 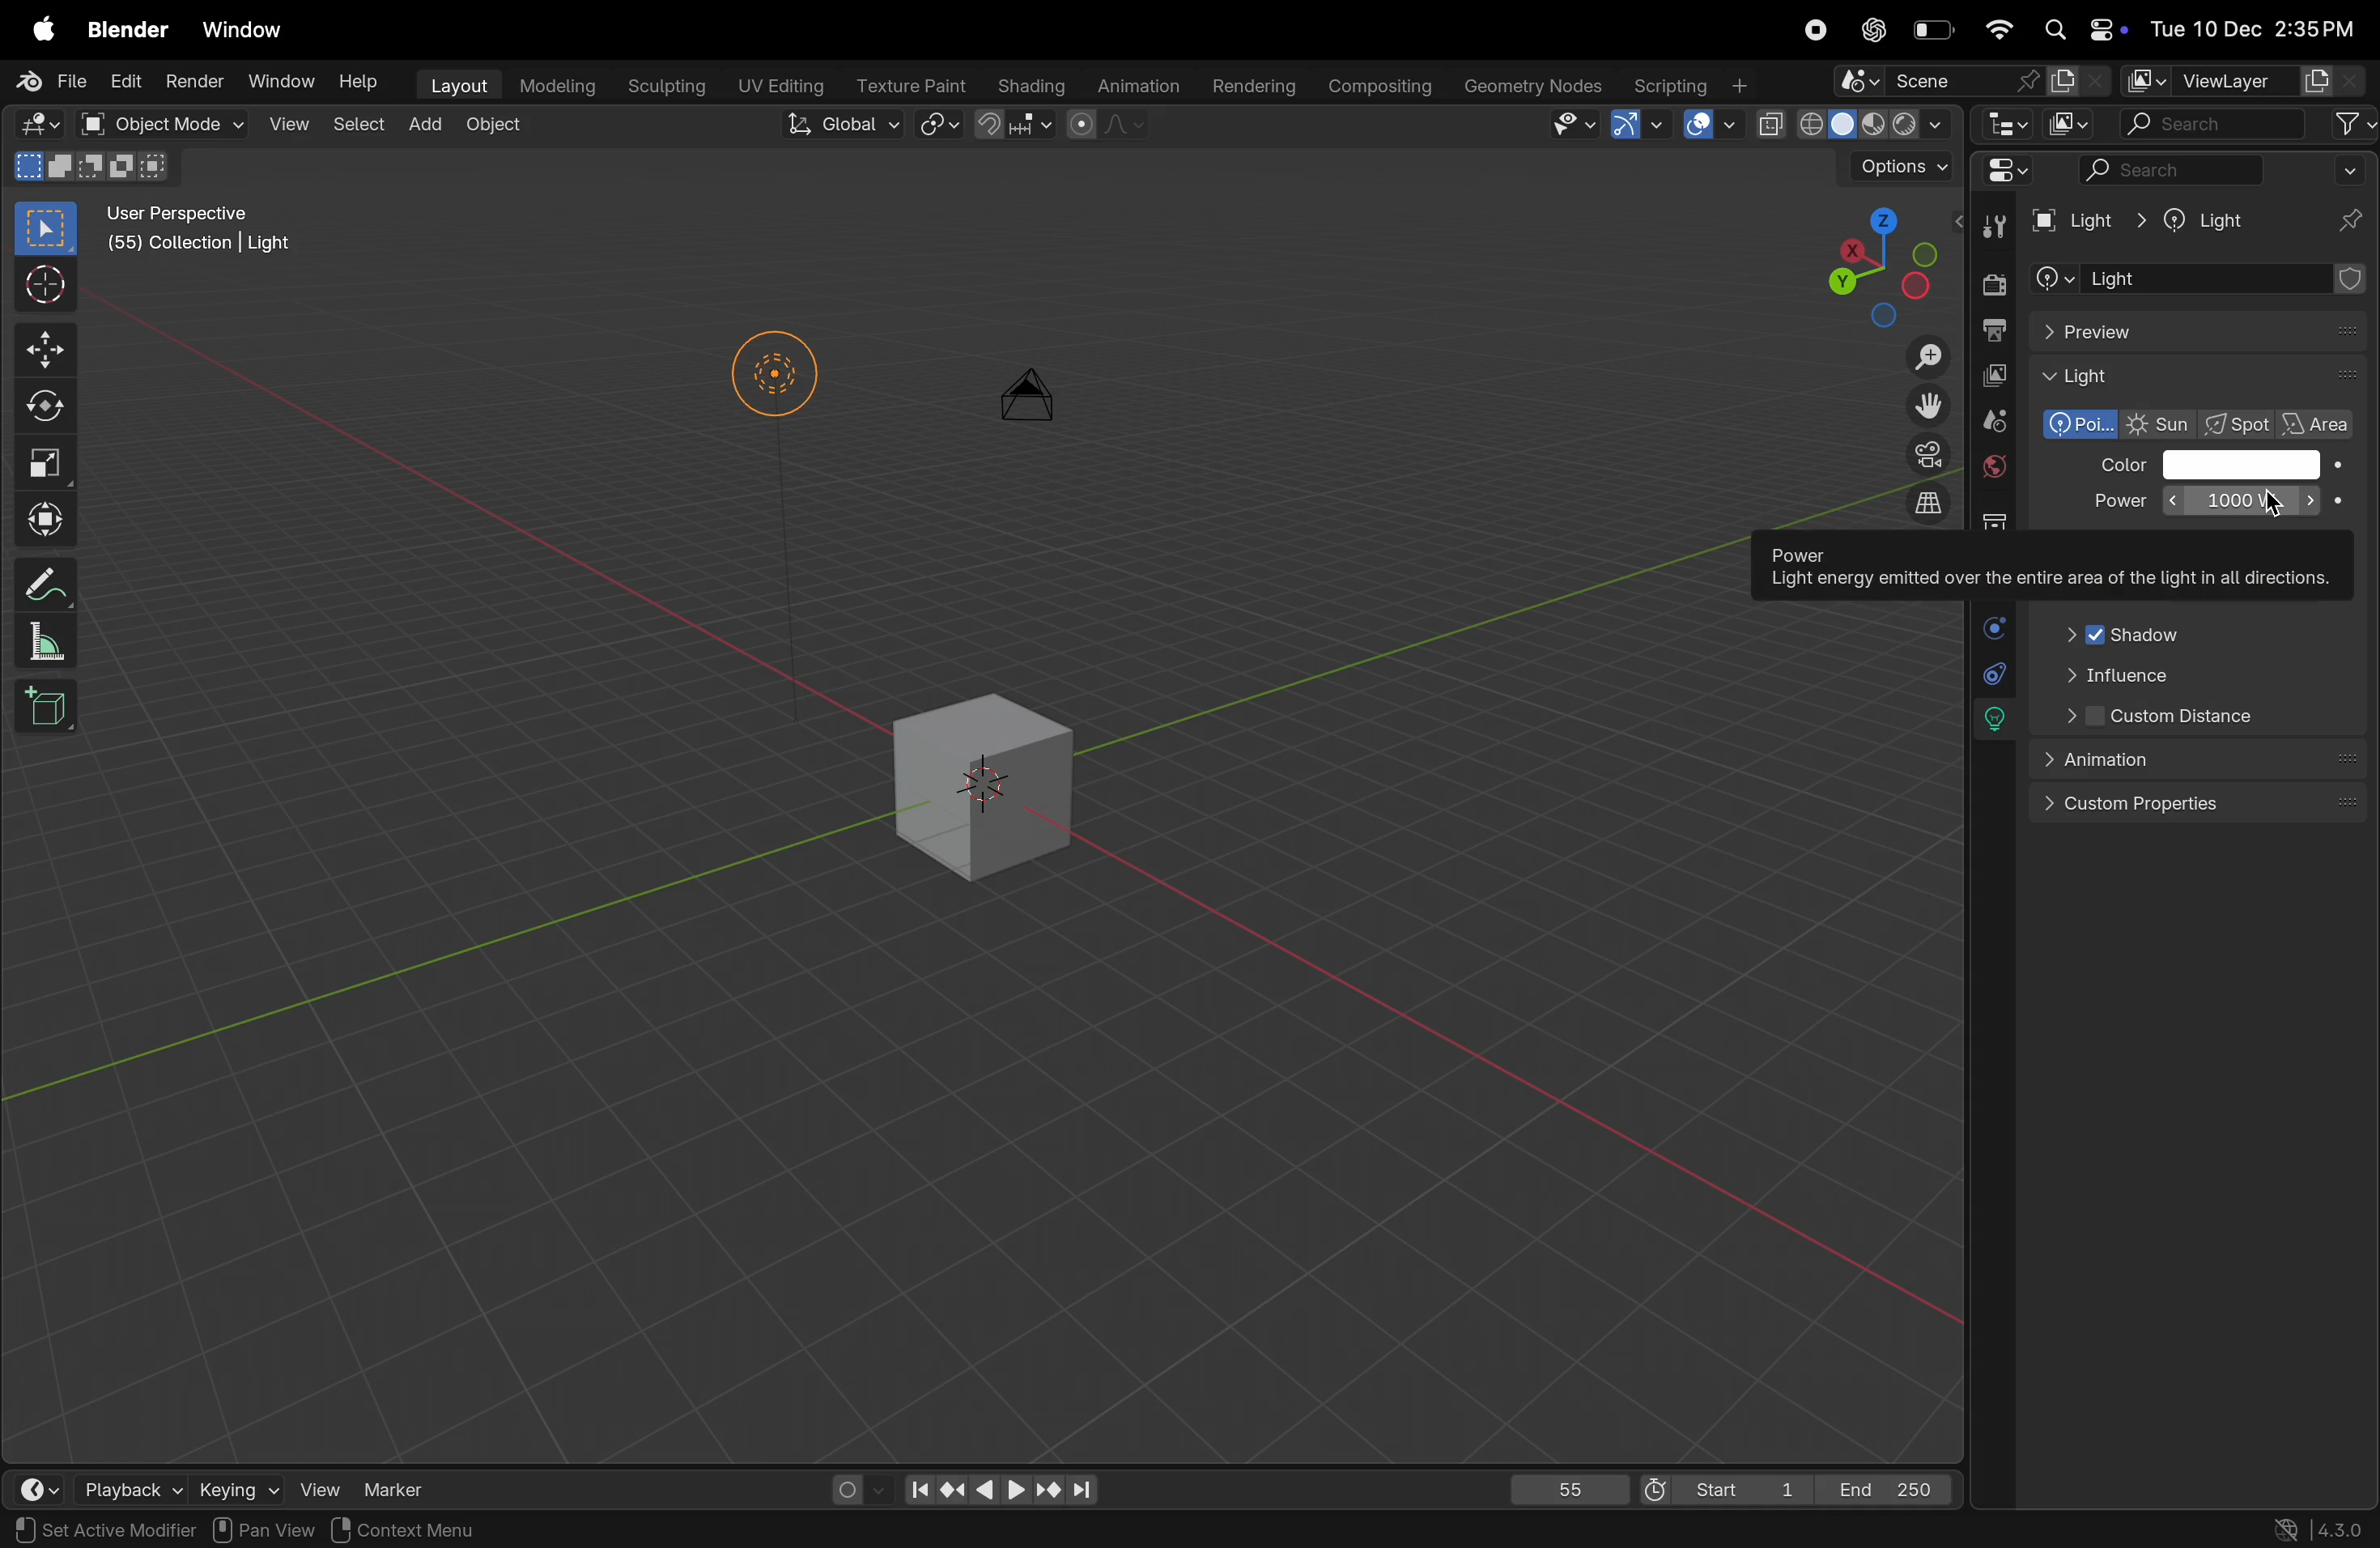 What do you see at coordinates (2168, 167) in the screenshot?
I see `search` at bounding box center [2168, 167].